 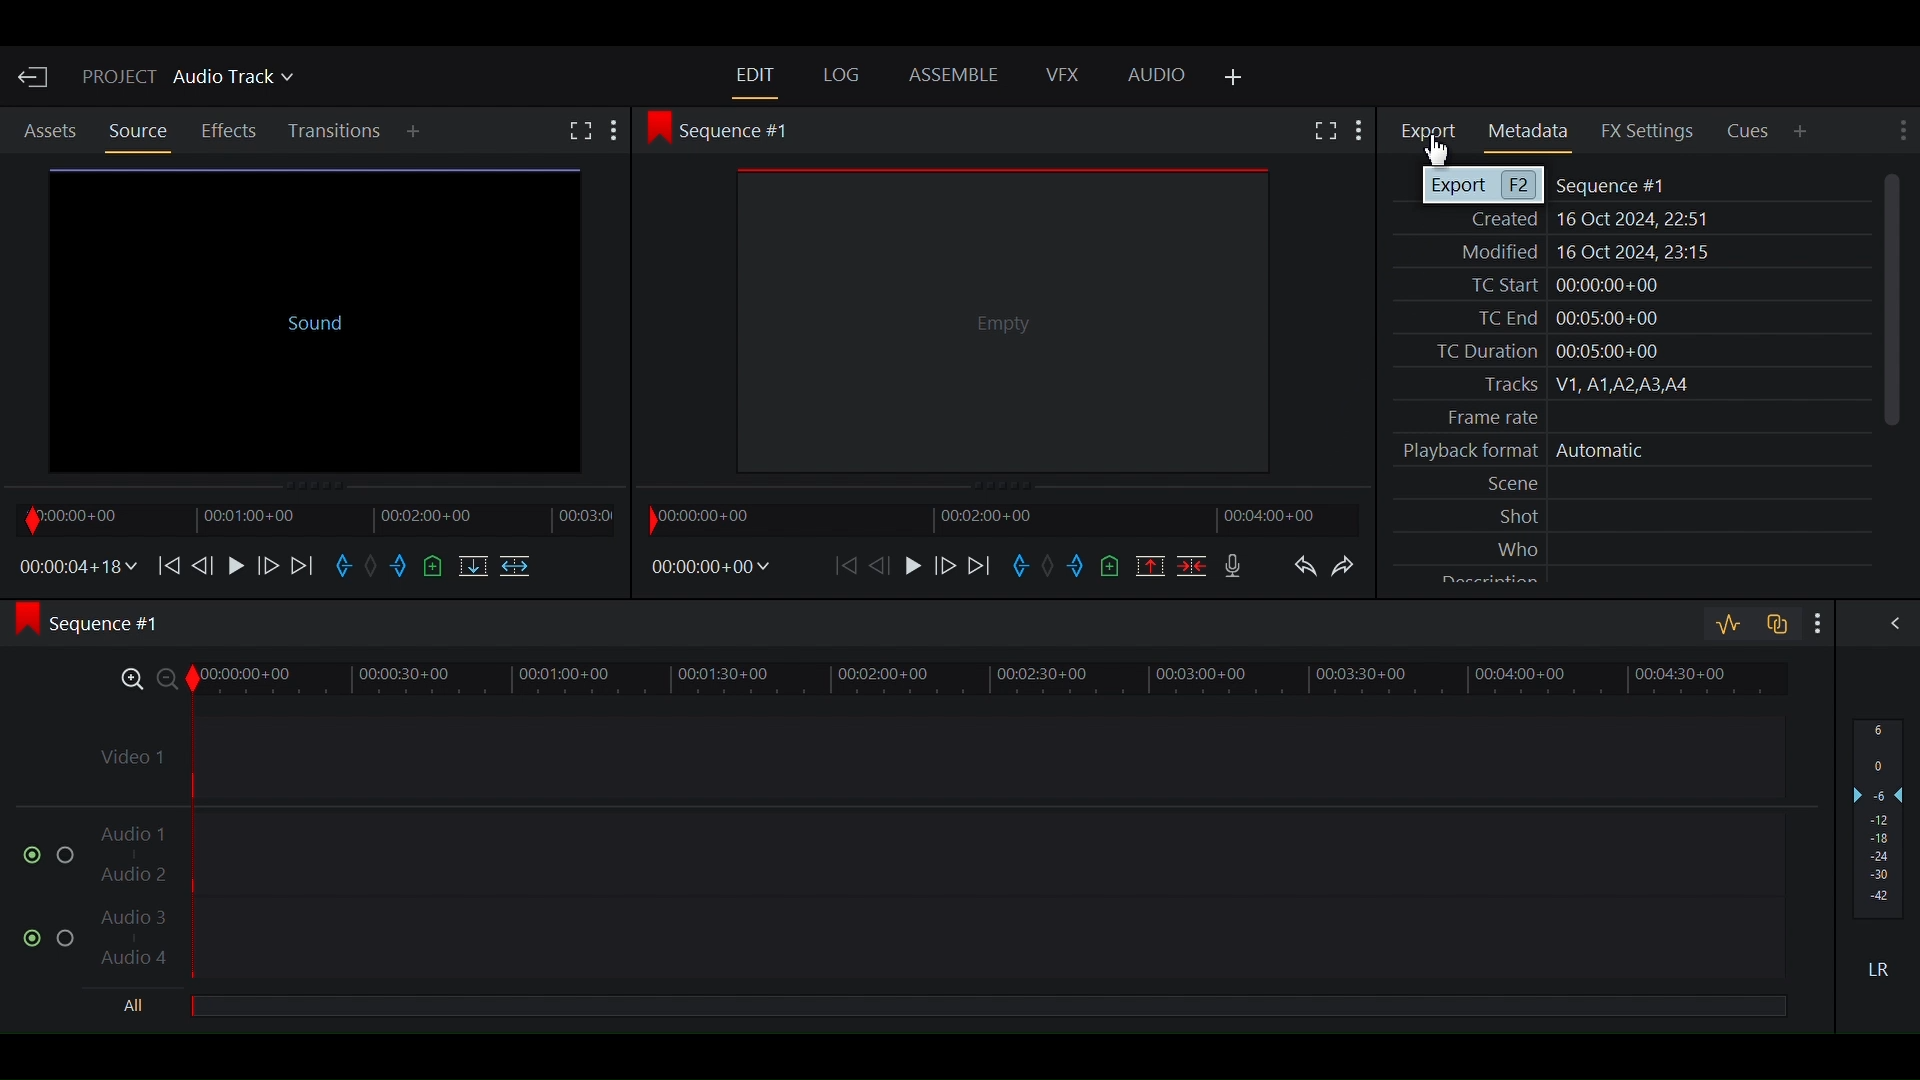 What do you see at coordinates (1506, 484) in the screenshot?
I see `Scene` at bounding box center [1506, 484].